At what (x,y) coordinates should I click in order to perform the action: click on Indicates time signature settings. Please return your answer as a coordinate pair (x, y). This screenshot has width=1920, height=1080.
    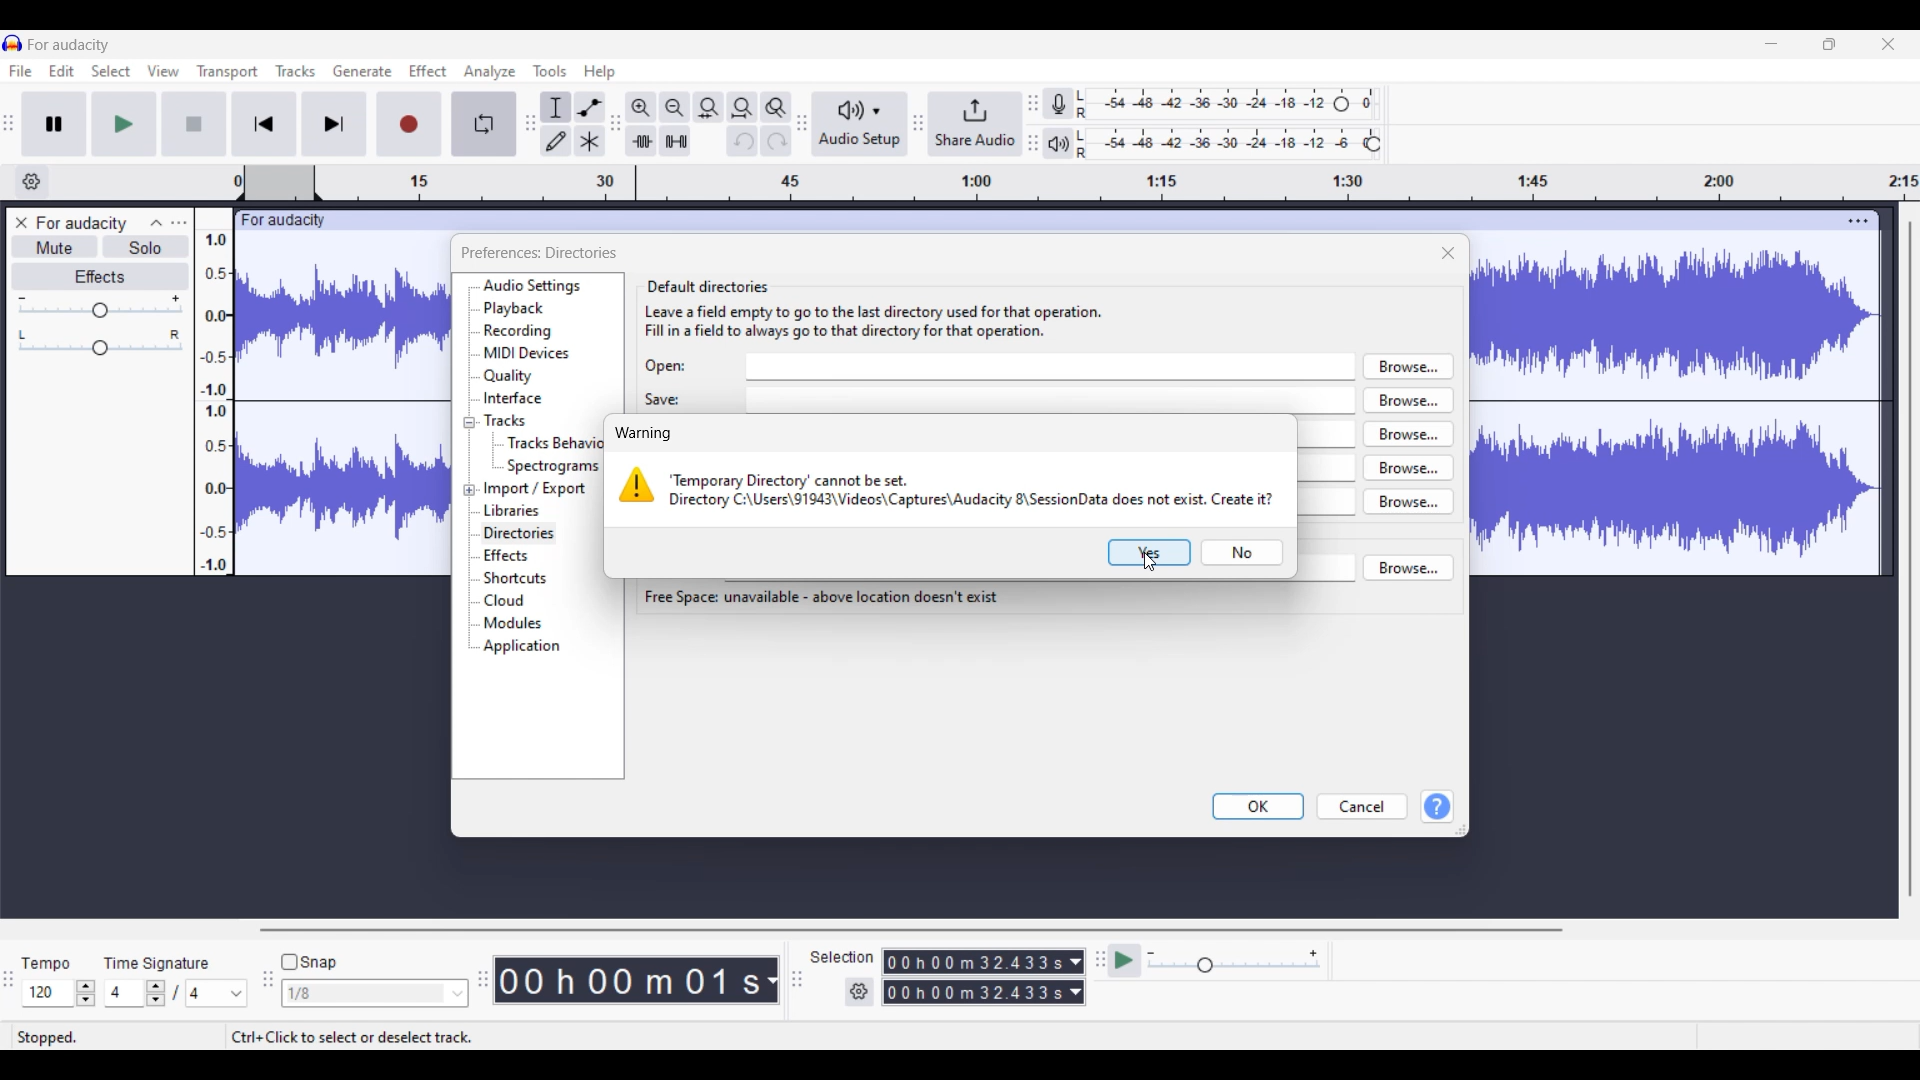
    Looking at the image, I should click on (157, 963).